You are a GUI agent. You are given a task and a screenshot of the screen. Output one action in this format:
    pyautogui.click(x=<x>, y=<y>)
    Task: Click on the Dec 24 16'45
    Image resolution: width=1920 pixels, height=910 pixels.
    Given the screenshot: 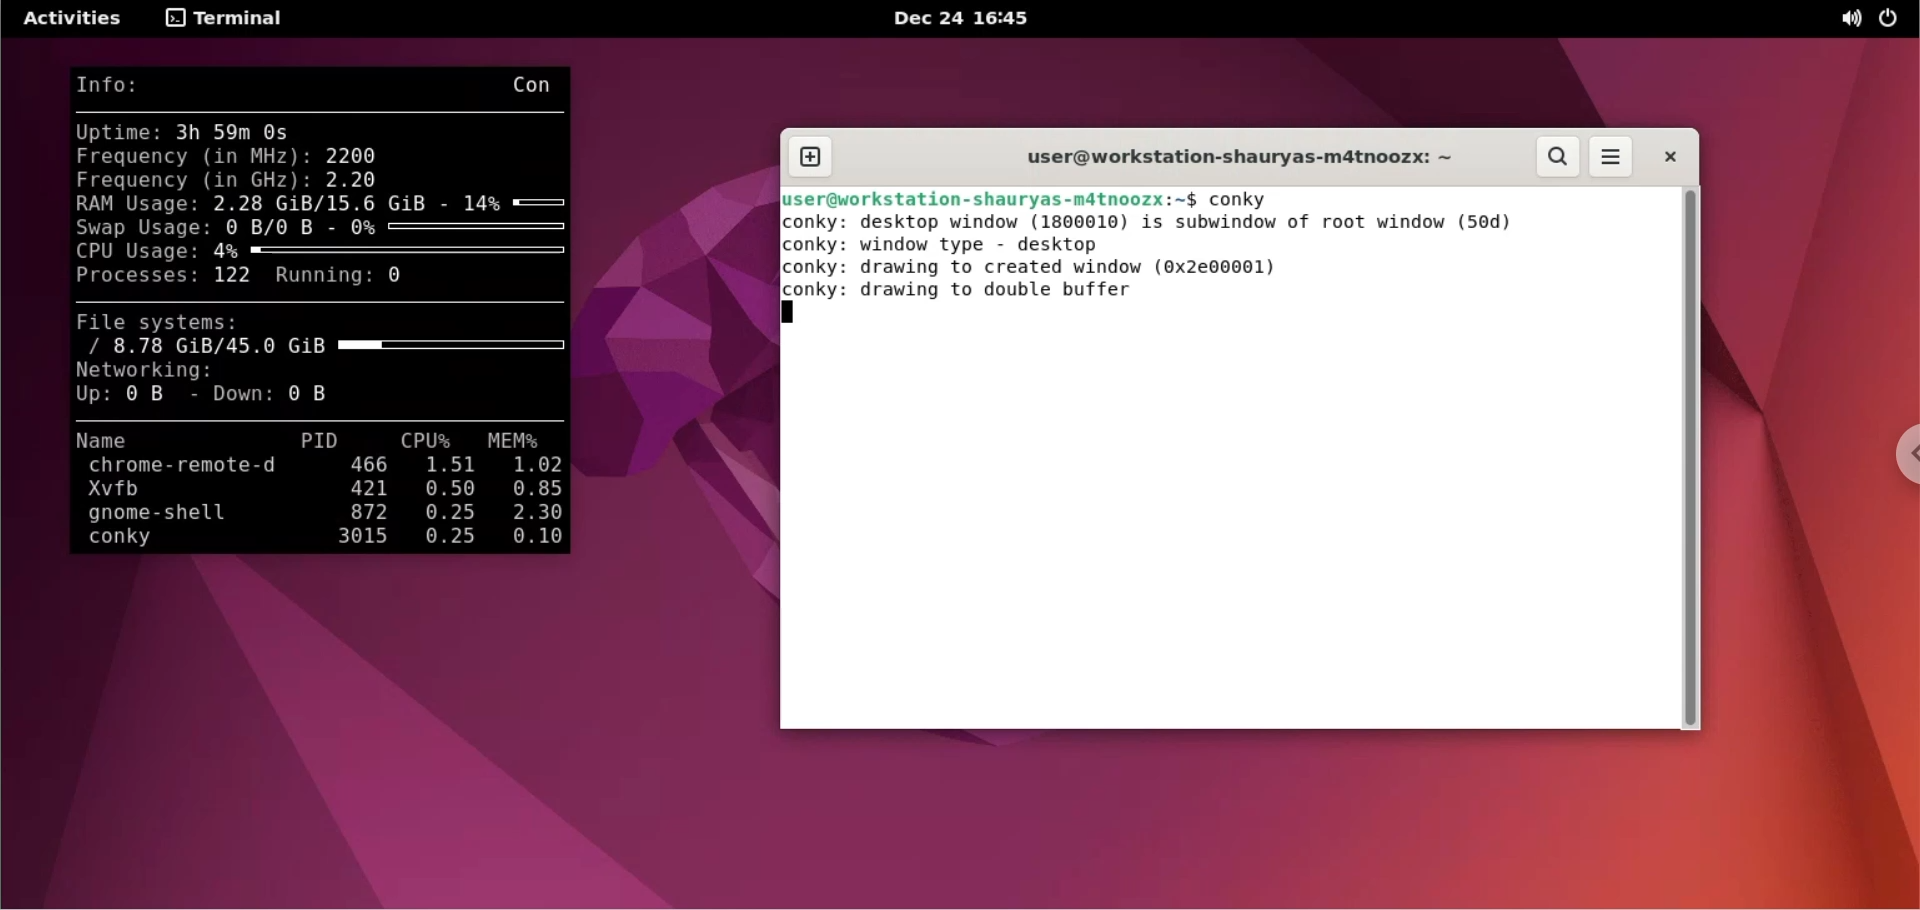 What is the action you would take?
    pyautogui.click(x=965, y=19)
    